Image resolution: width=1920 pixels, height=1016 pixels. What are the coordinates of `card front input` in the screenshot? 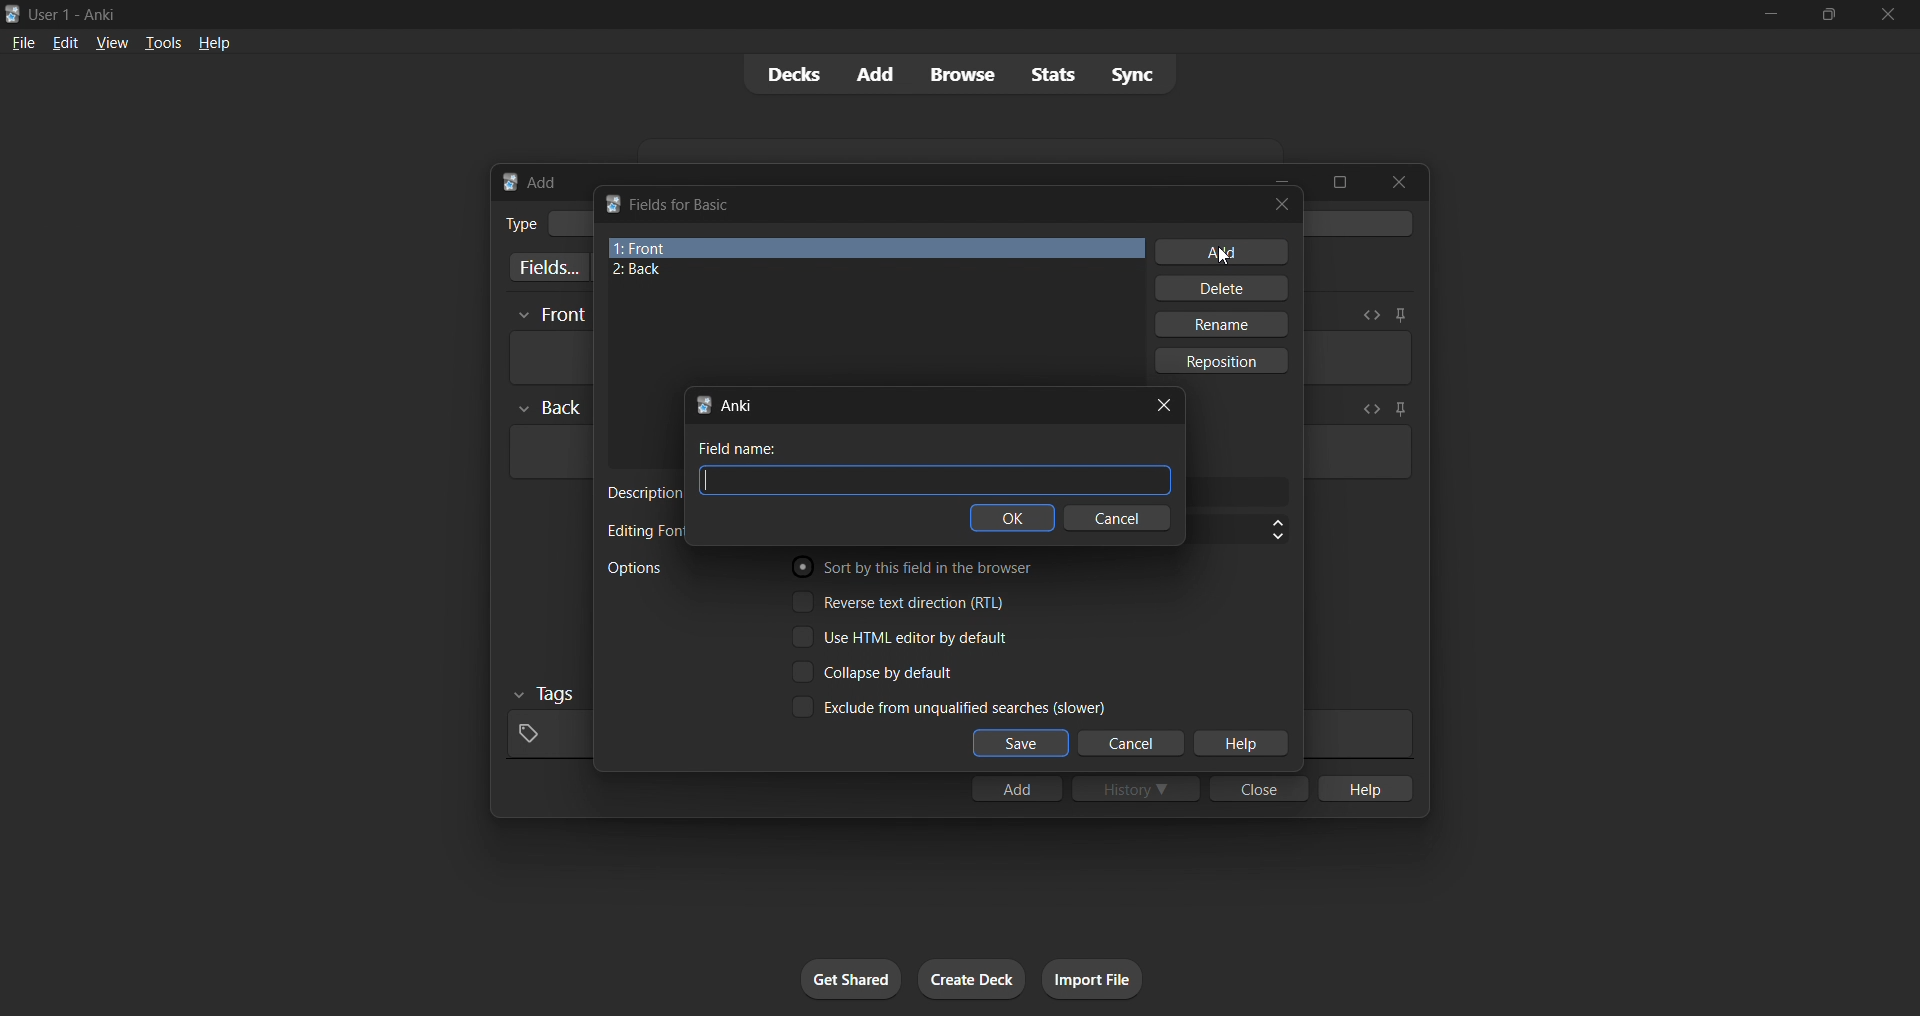 It's located at (548, 358).